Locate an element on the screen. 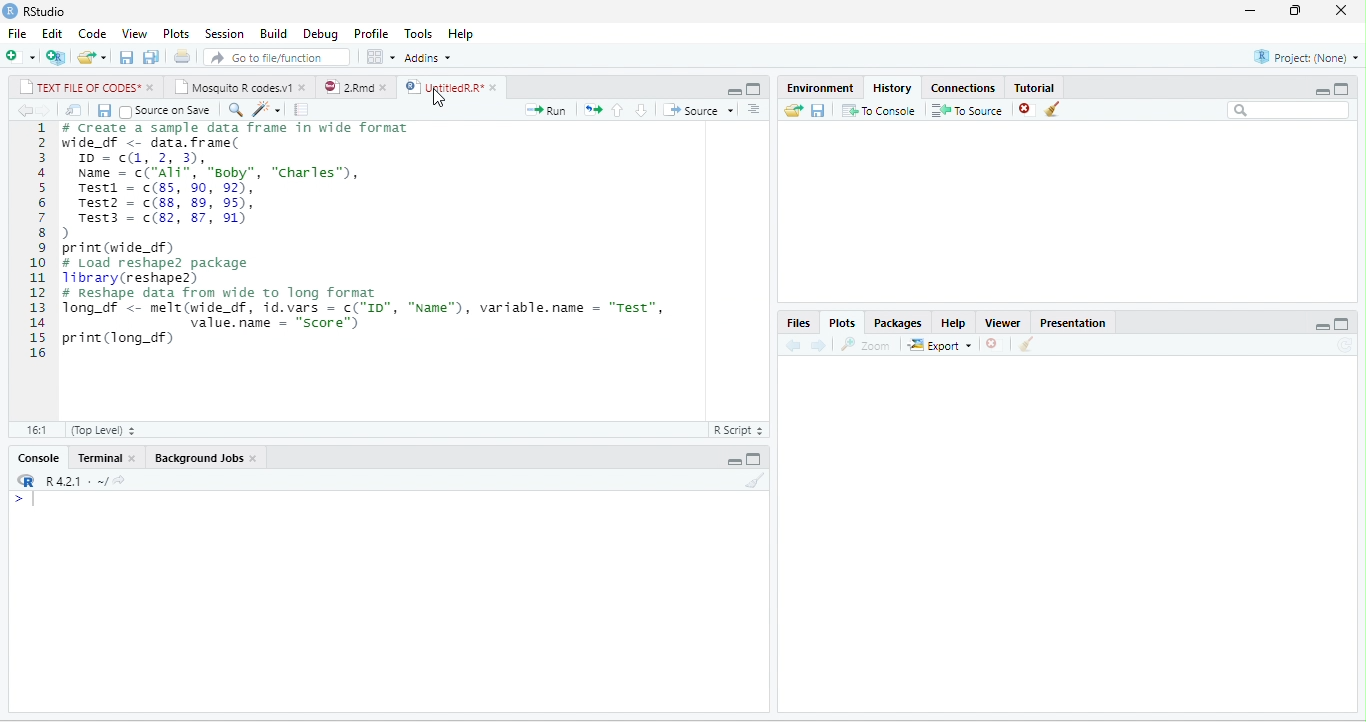  Tutorial is located at coordinates (1034, 87).